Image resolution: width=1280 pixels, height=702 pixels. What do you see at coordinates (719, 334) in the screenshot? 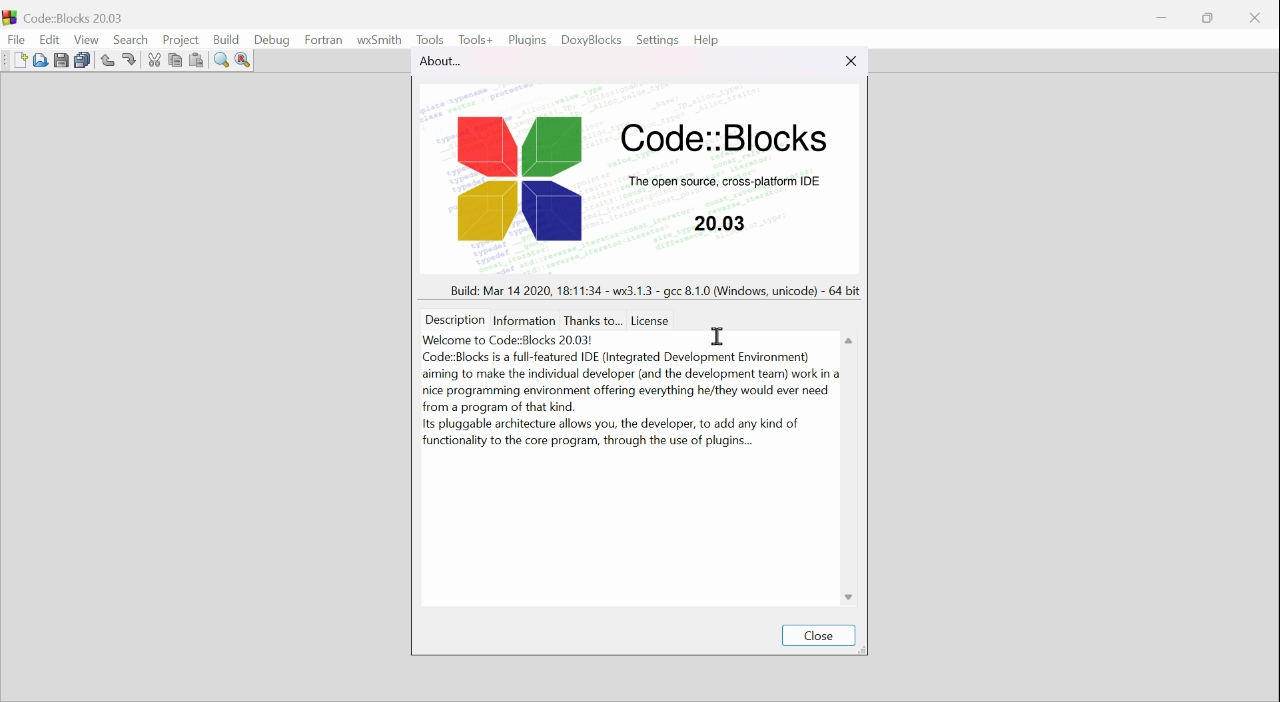
I see `cursor` at bounding box center [719, 334].